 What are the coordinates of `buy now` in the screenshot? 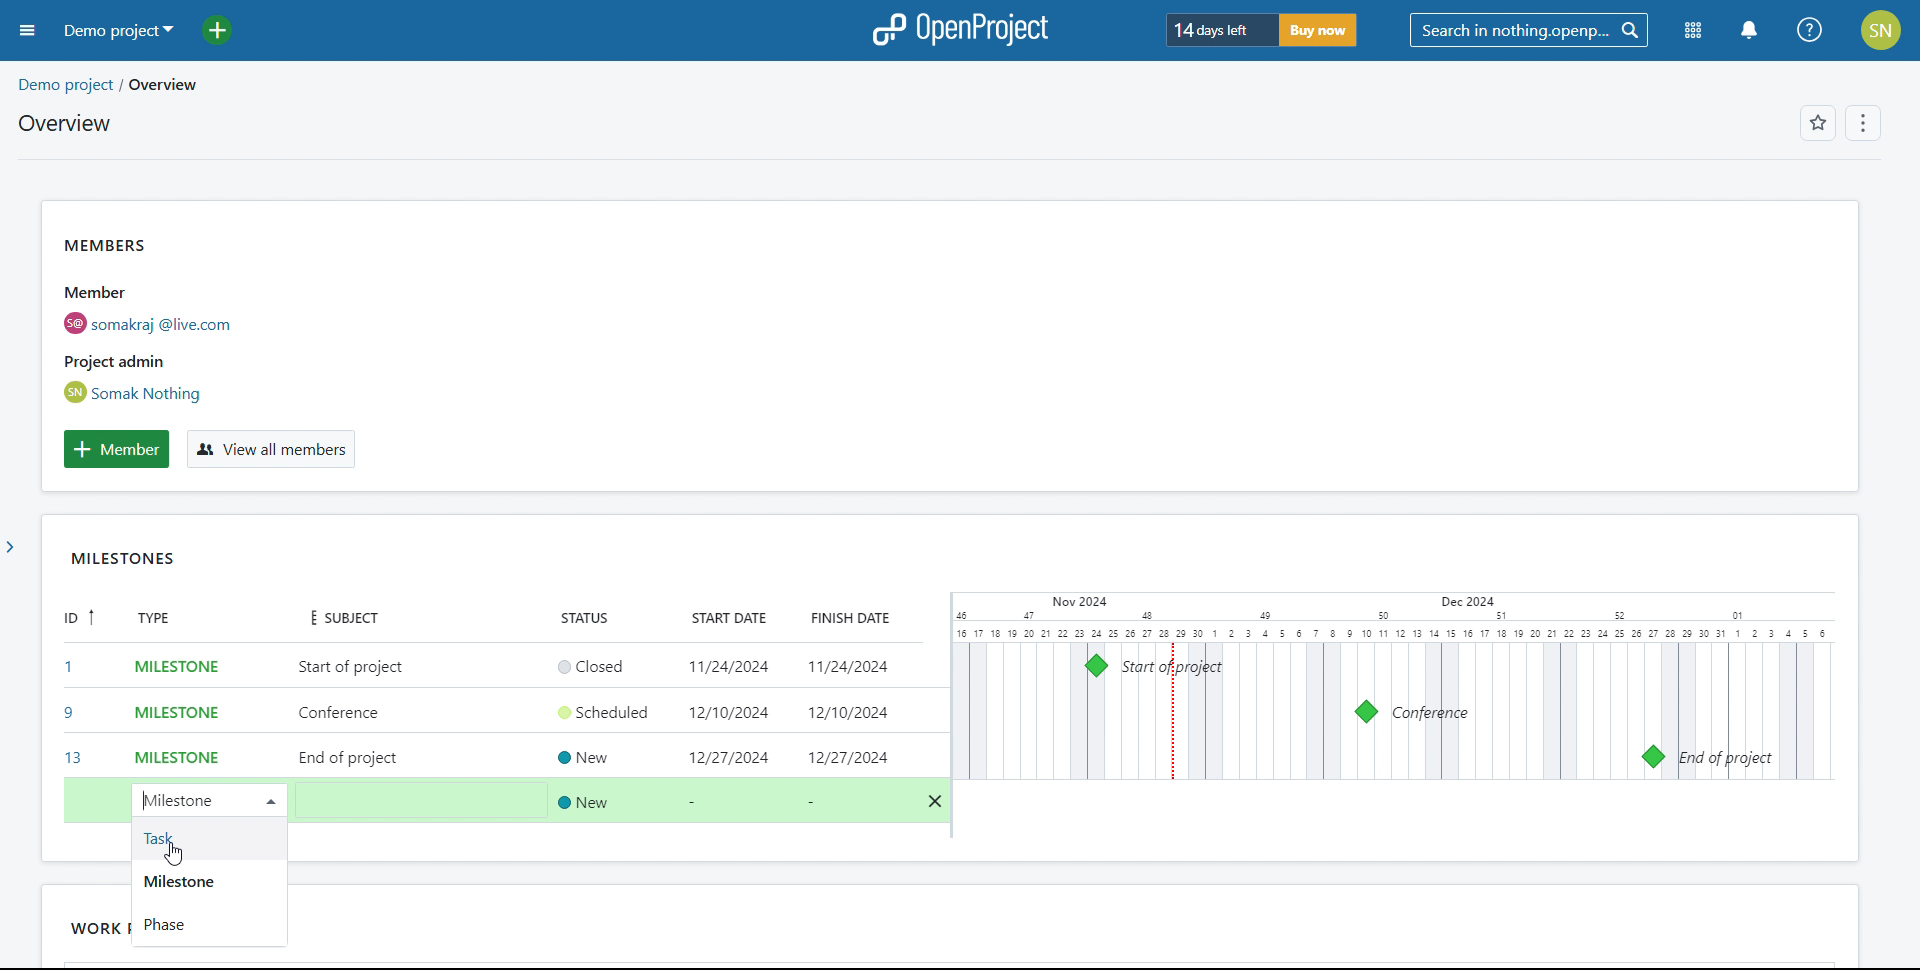 It's located at (1316, 30).